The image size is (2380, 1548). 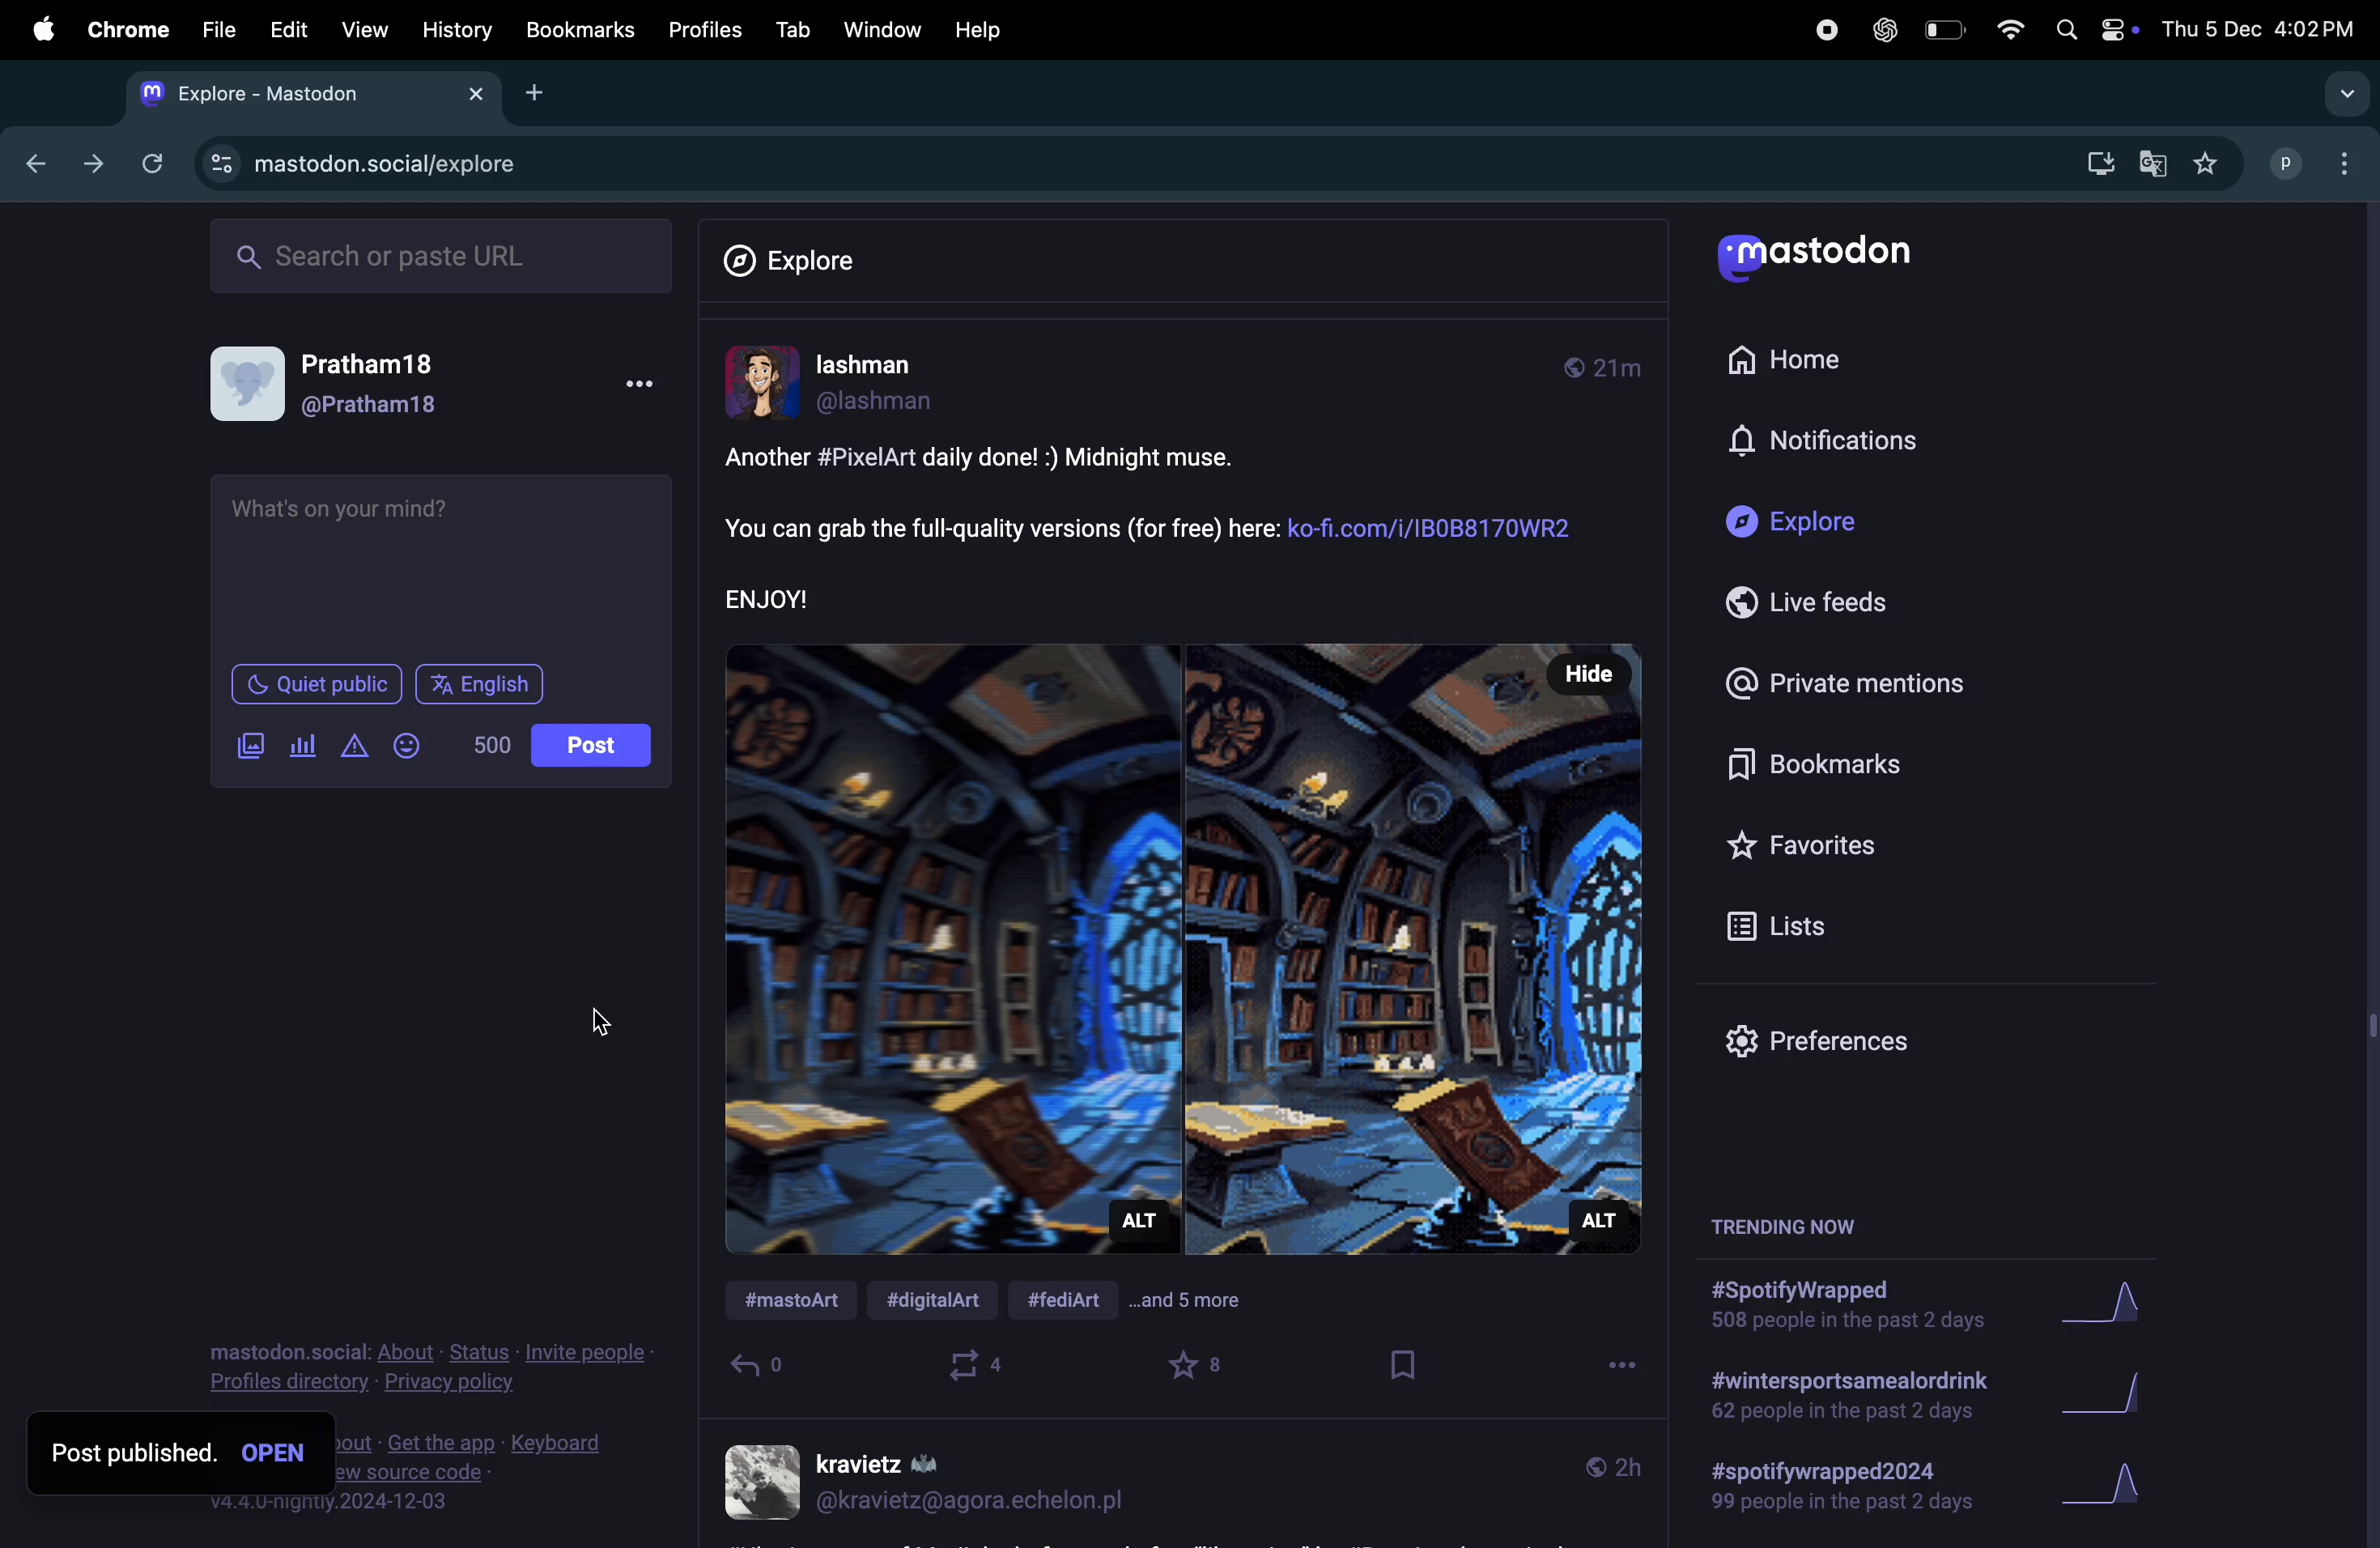 I want to click on previous tab, so click(x=30, y=166).